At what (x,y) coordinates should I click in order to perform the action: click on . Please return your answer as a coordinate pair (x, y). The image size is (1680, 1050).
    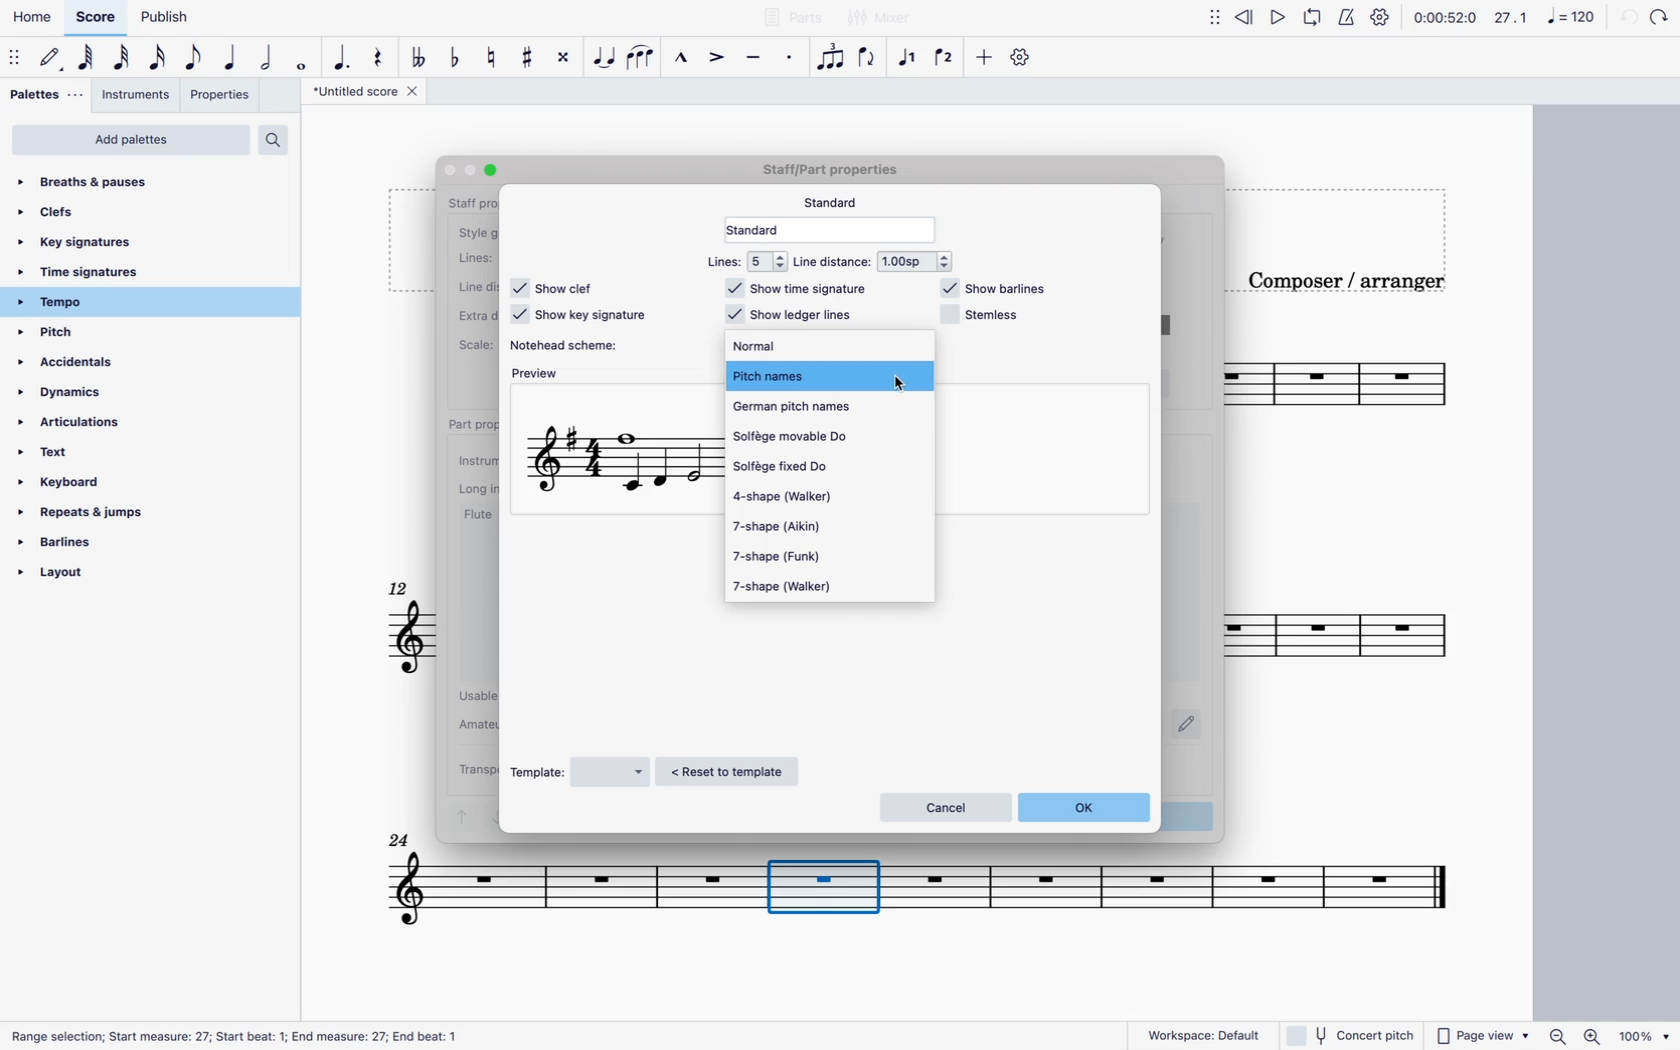
    Looking at the image, I should click on (399, 839).